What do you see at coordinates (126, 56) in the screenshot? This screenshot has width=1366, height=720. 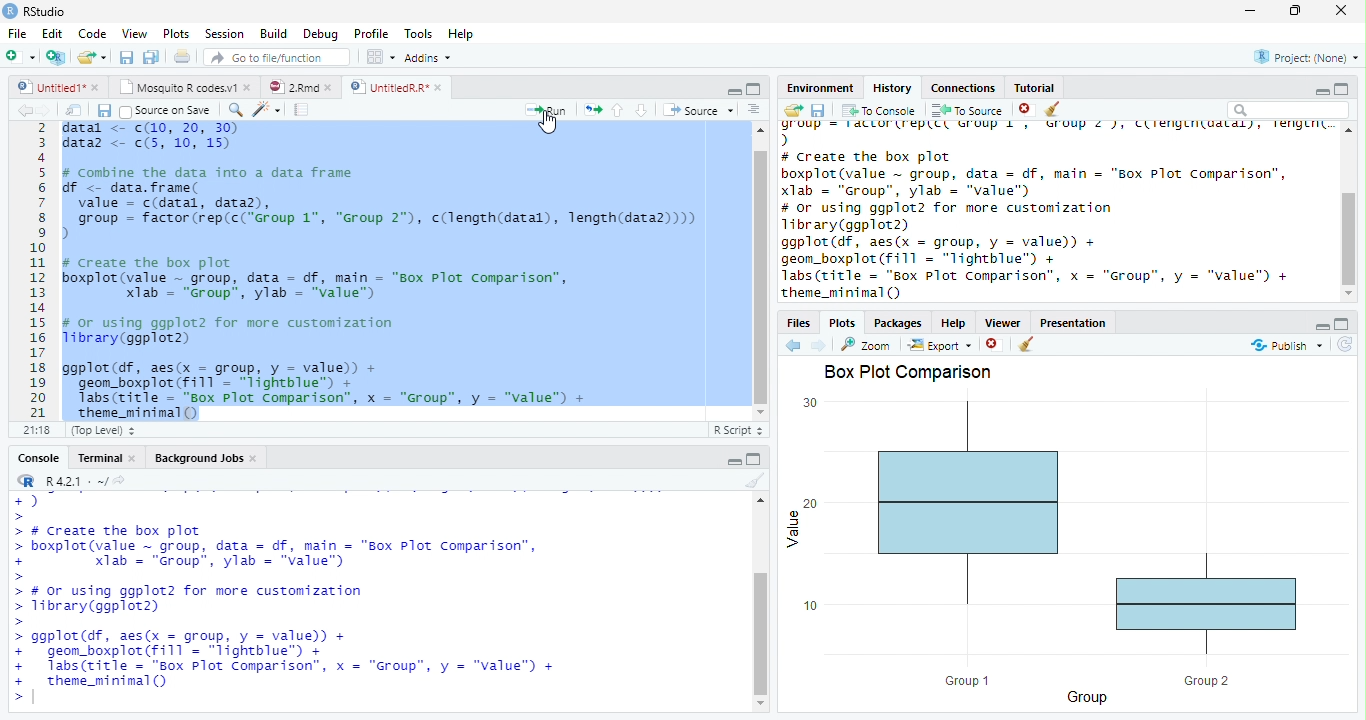 I see `Save current document` at bounding box center [126, 56].